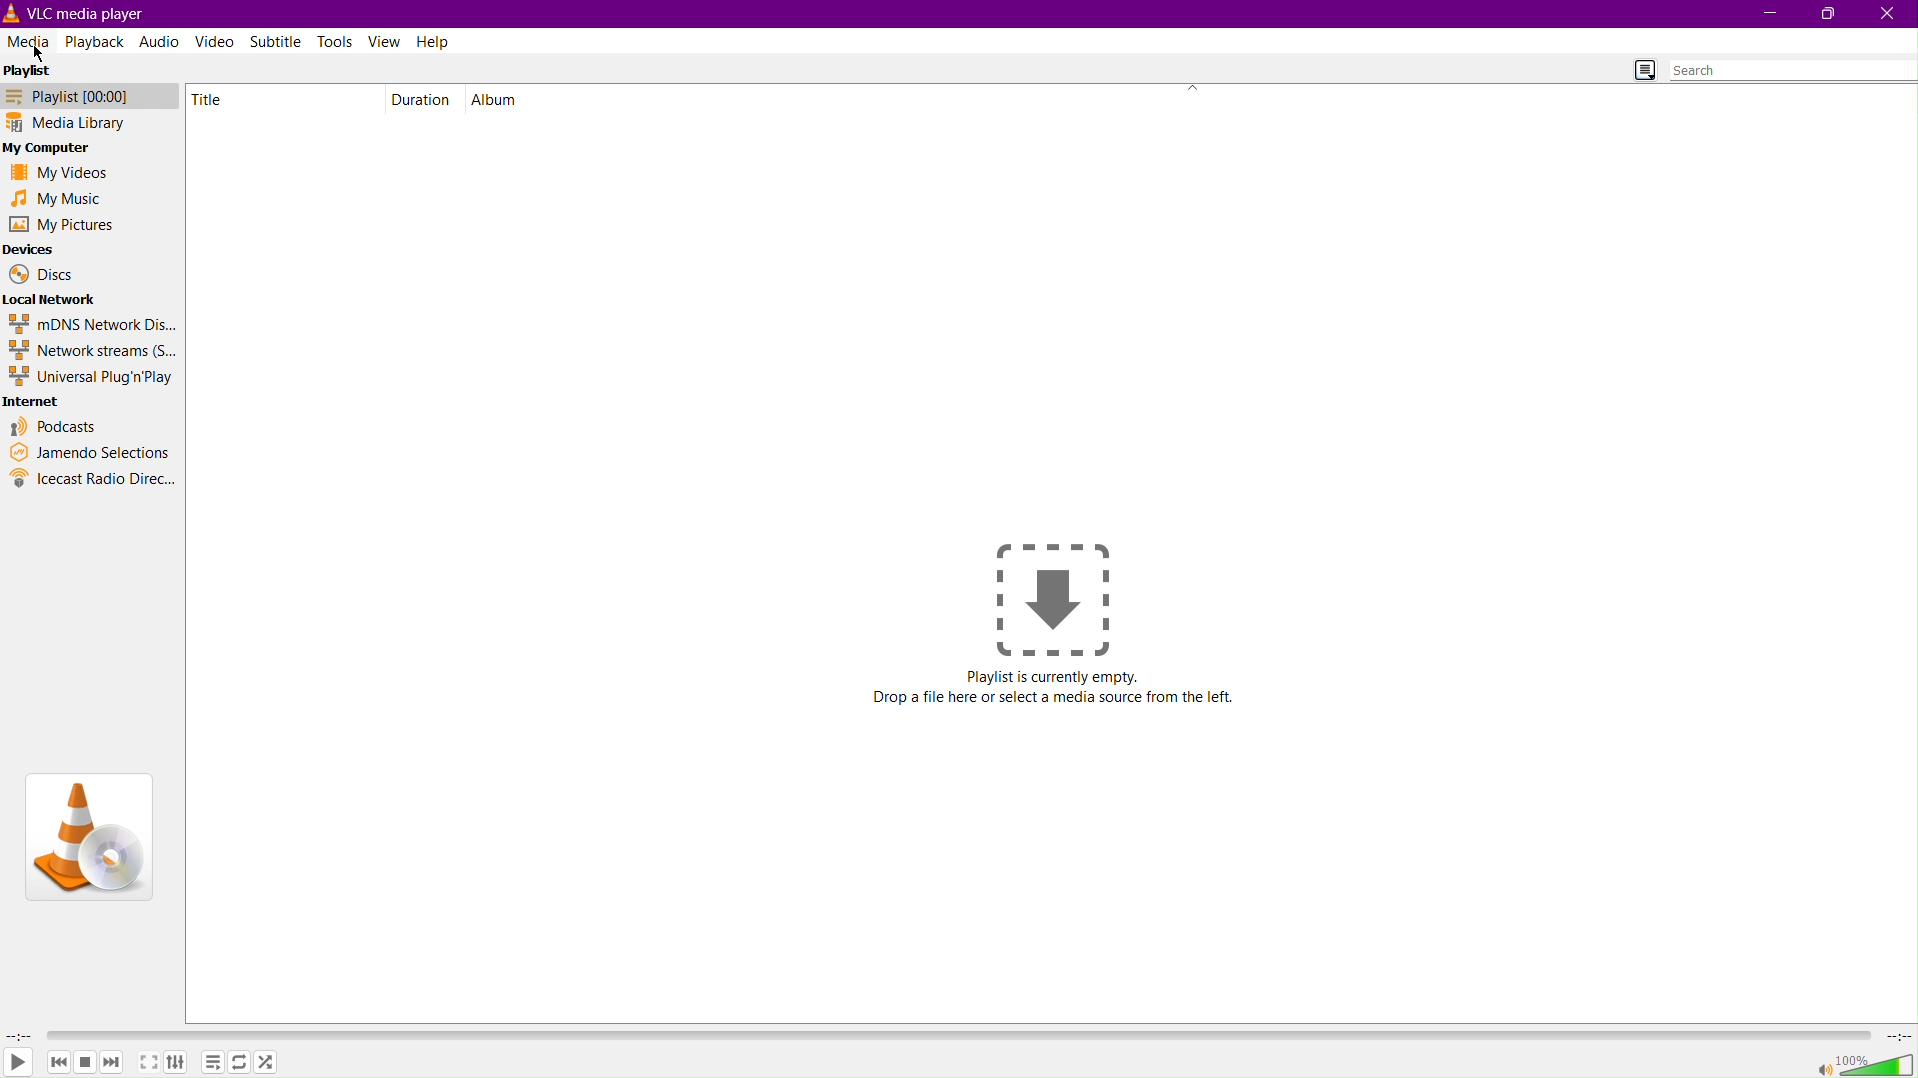 The image size is (1918, 1078). What do you see at coordinates (89, 99) in the screenshot?
I see `Playlist` at bounding box center [89, 99].